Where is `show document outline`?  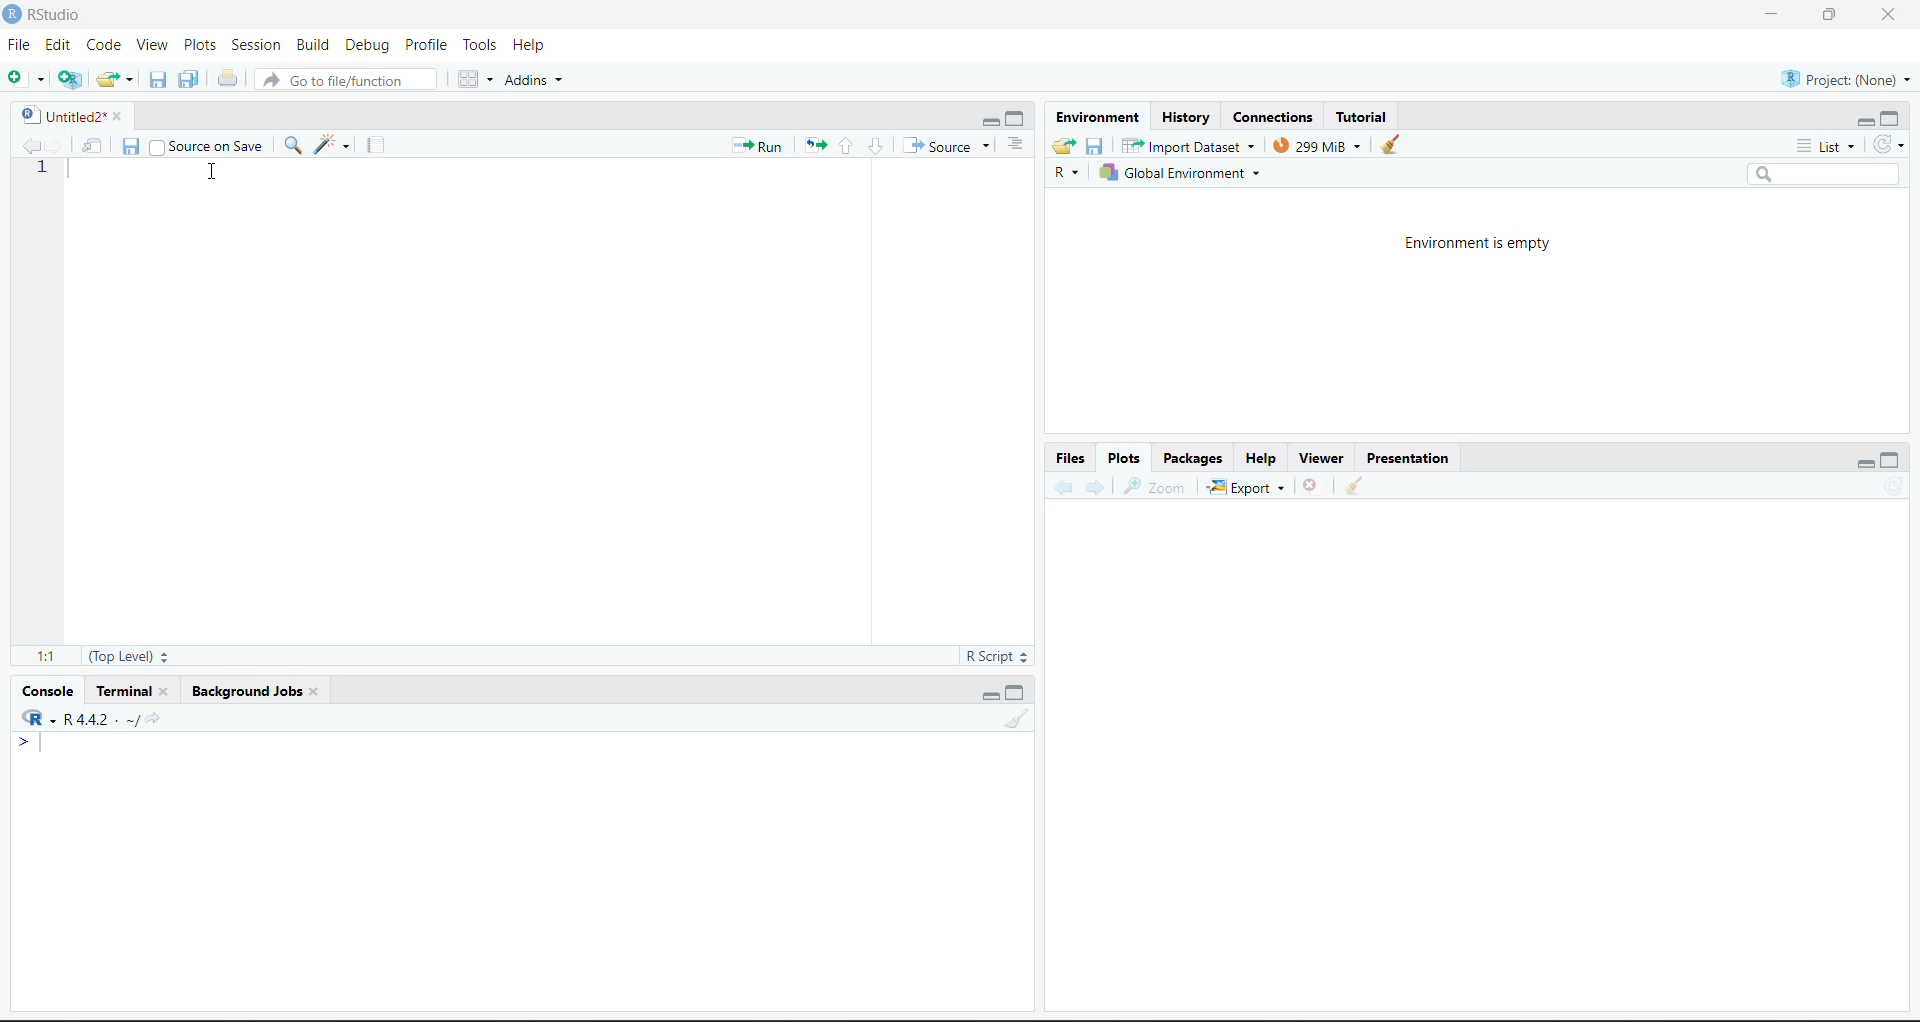 show document outline is located at coordinates (1018, 143).